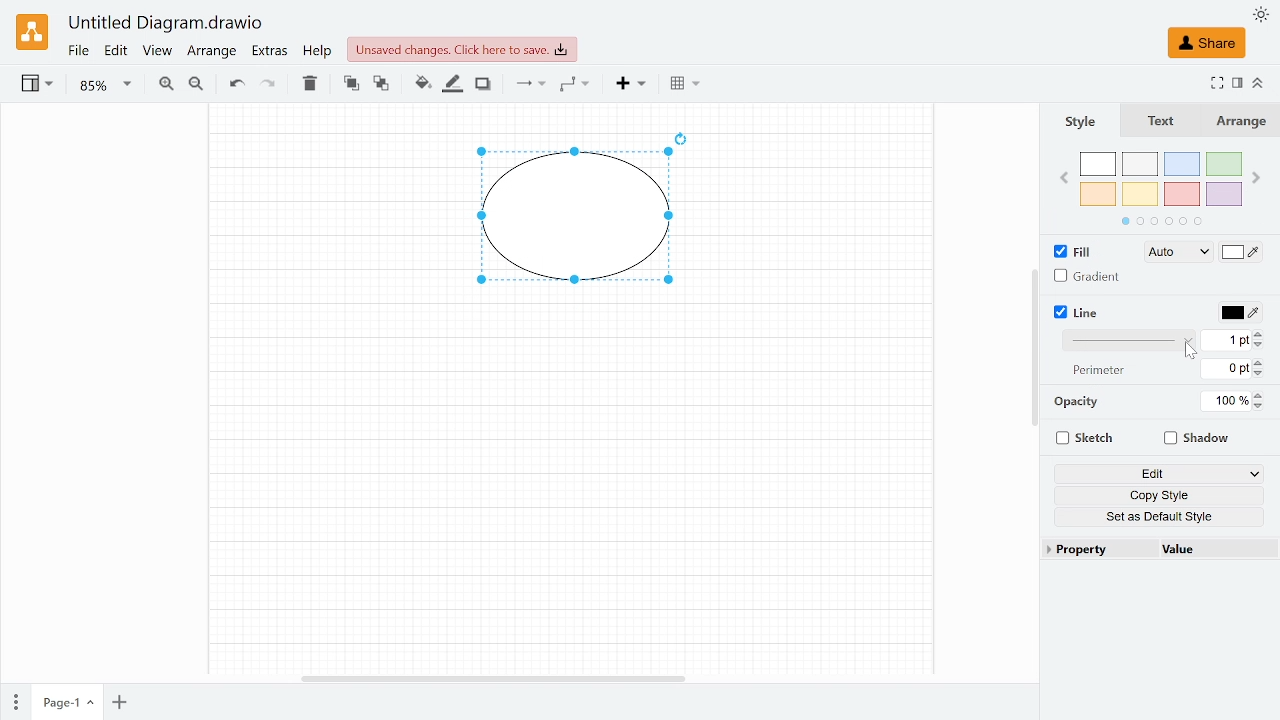  What do you see at coordinates (78, 51) in the screenshot?
I see `File` at bounding box center [78, 51].